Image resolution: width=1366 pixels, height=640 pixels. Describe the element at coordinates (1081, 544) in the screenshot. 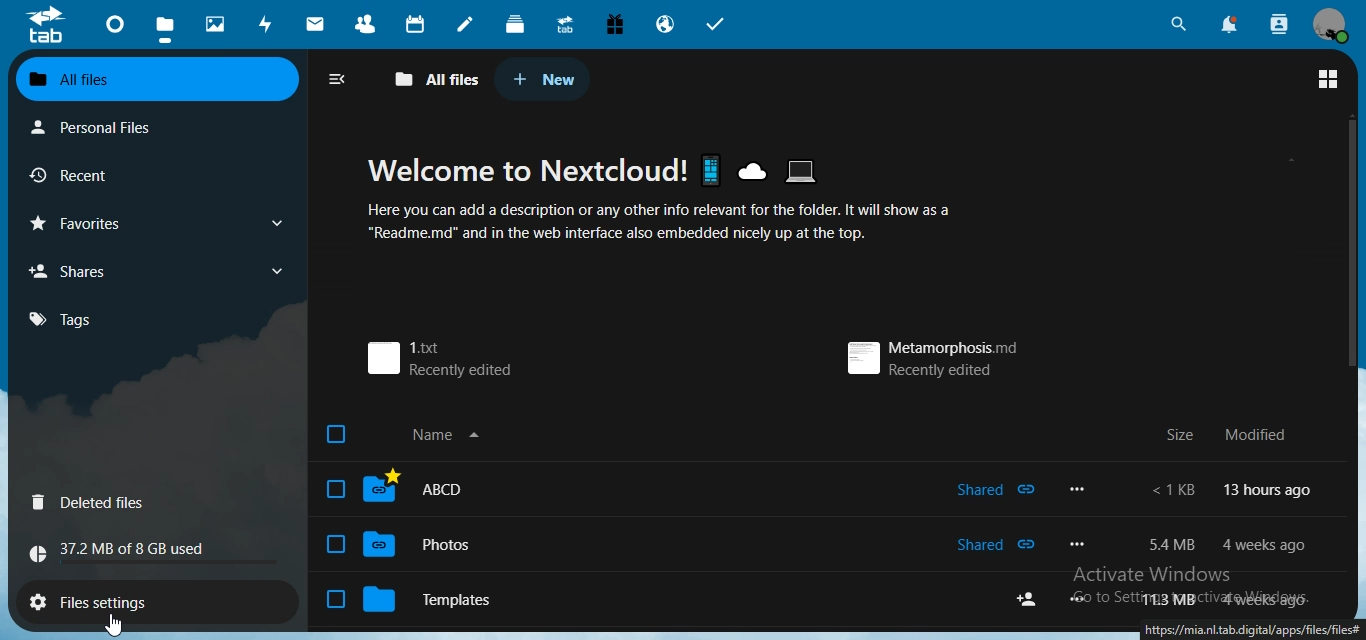

I see `more options` at that location.